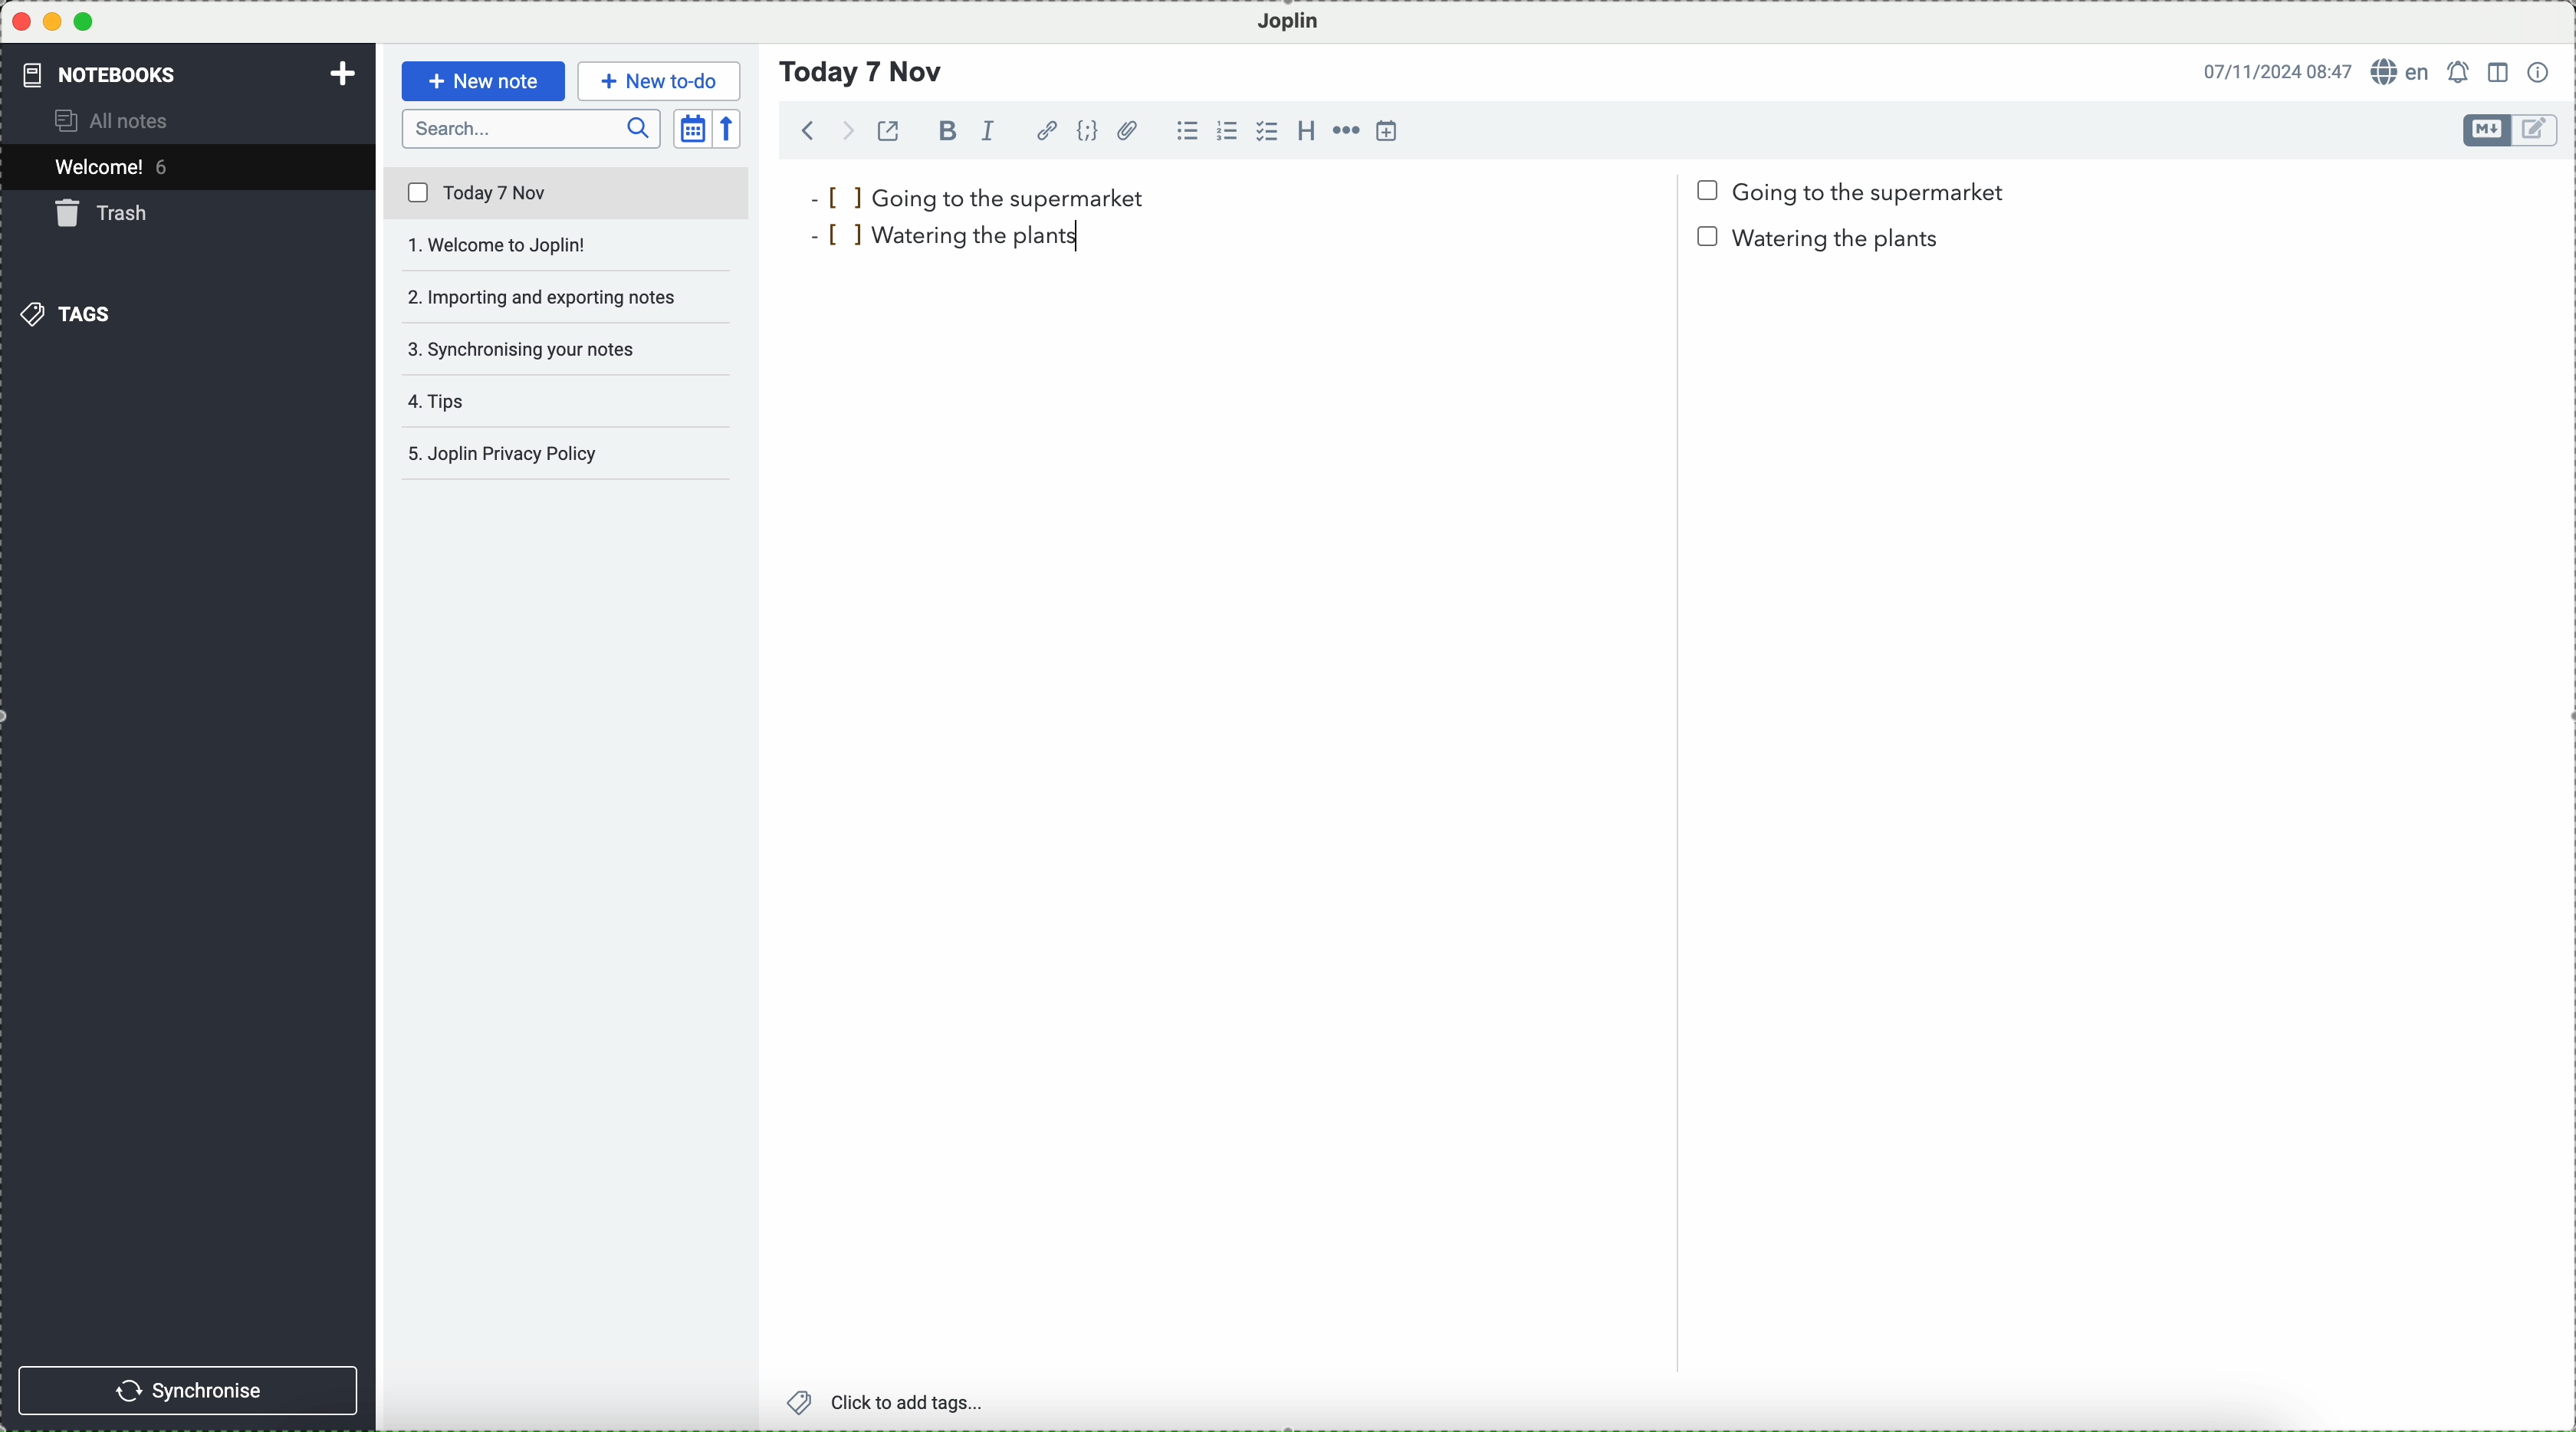  What do you see at coordinates (118, 165) in the screenshot?
I see `welcome! 6` at bounding box center [118, 165].